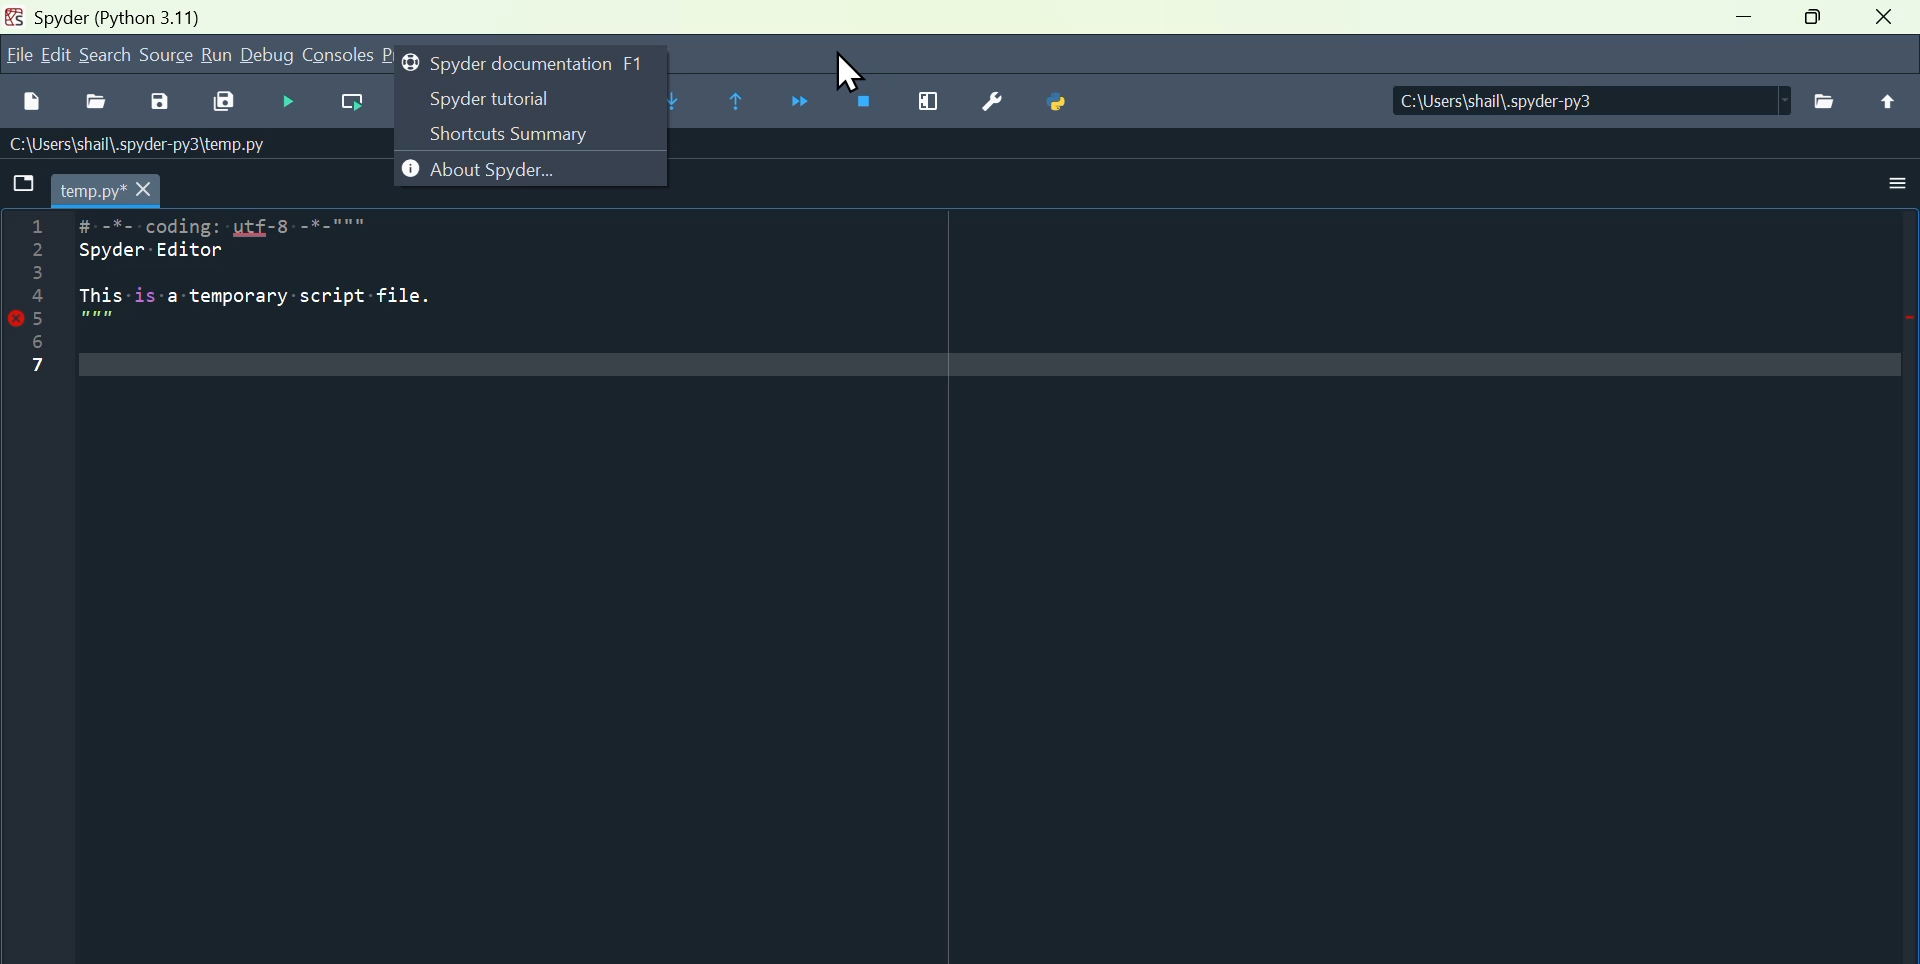  Describe the element at coordinates (352, 104) in the screenshot. I see `run current cell` at that location.